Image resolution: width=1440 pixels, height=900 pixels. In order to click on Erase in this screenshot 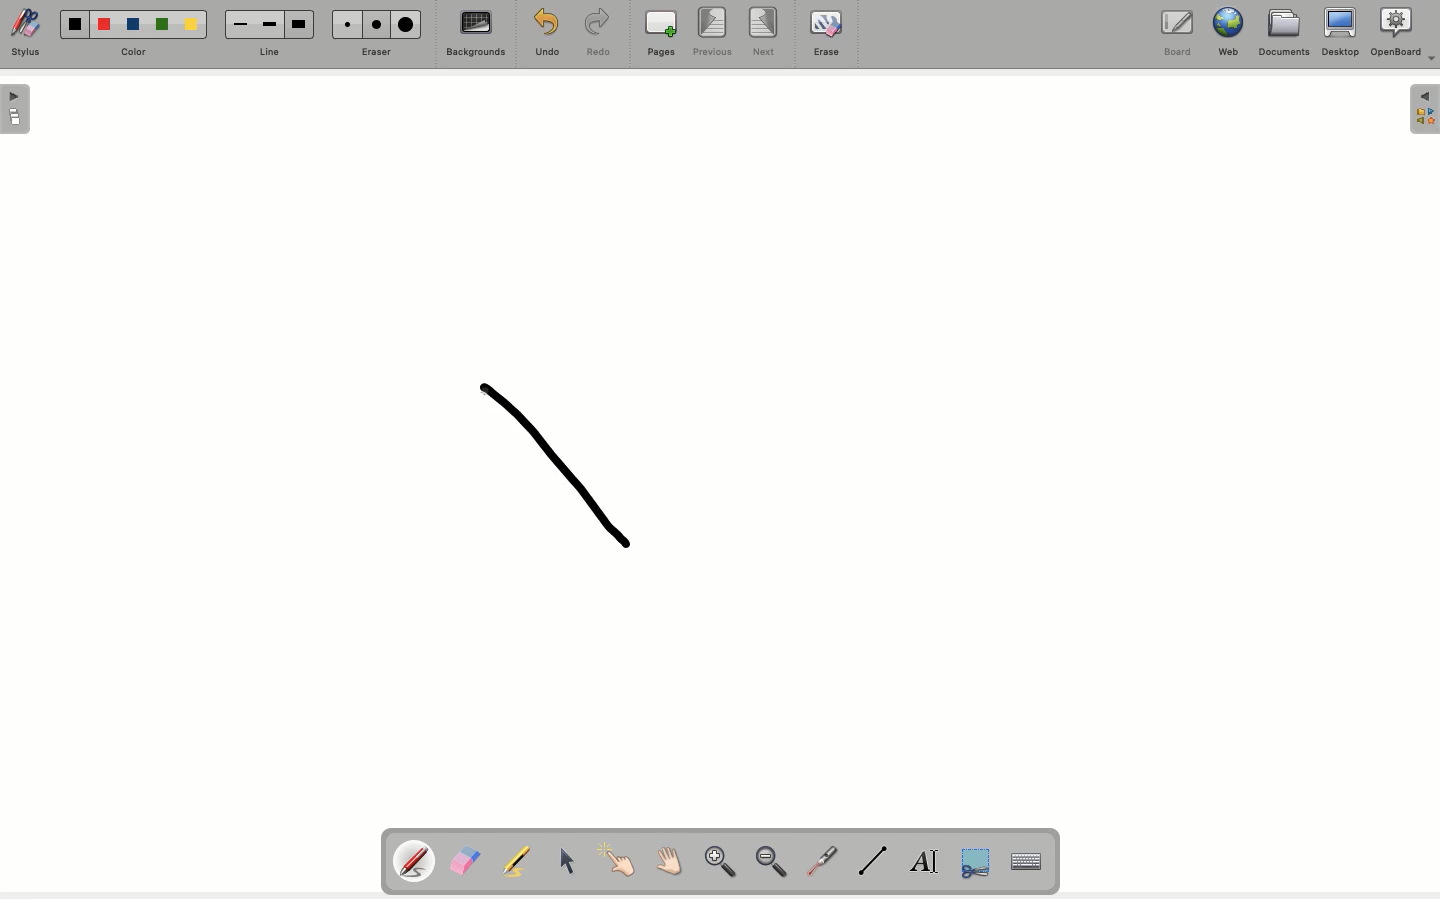, I will do `click(375, 53)`.